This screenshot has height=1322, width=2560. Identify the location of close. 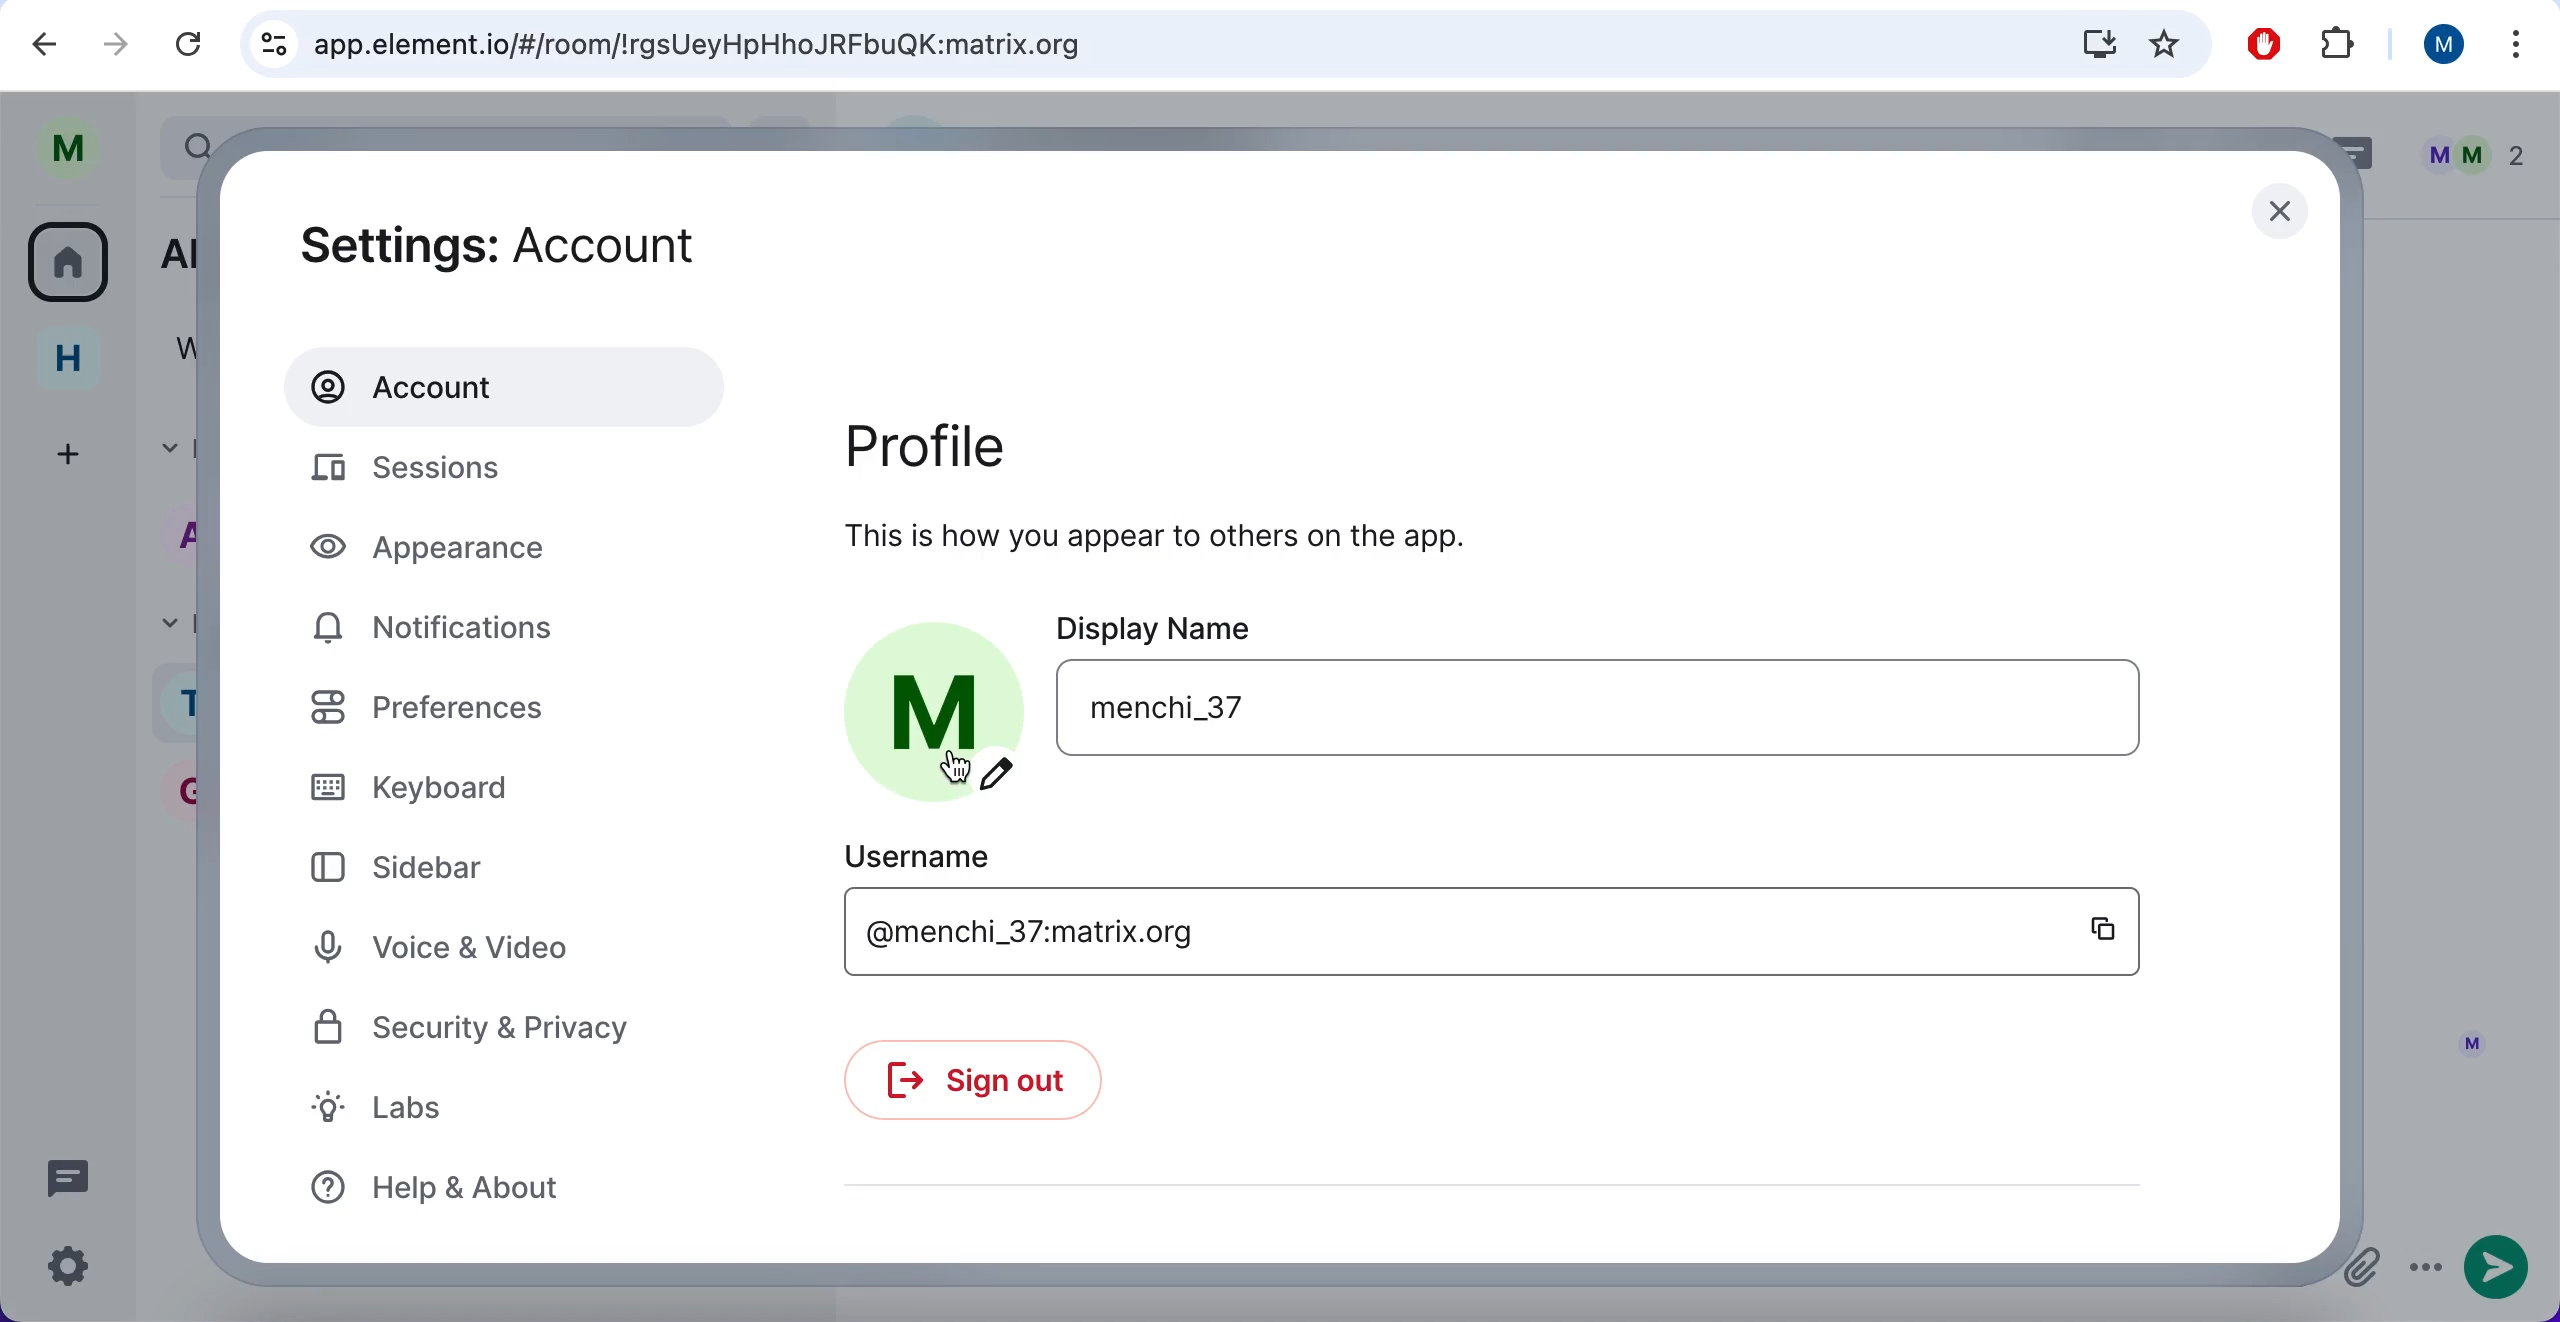
(2280, 211).